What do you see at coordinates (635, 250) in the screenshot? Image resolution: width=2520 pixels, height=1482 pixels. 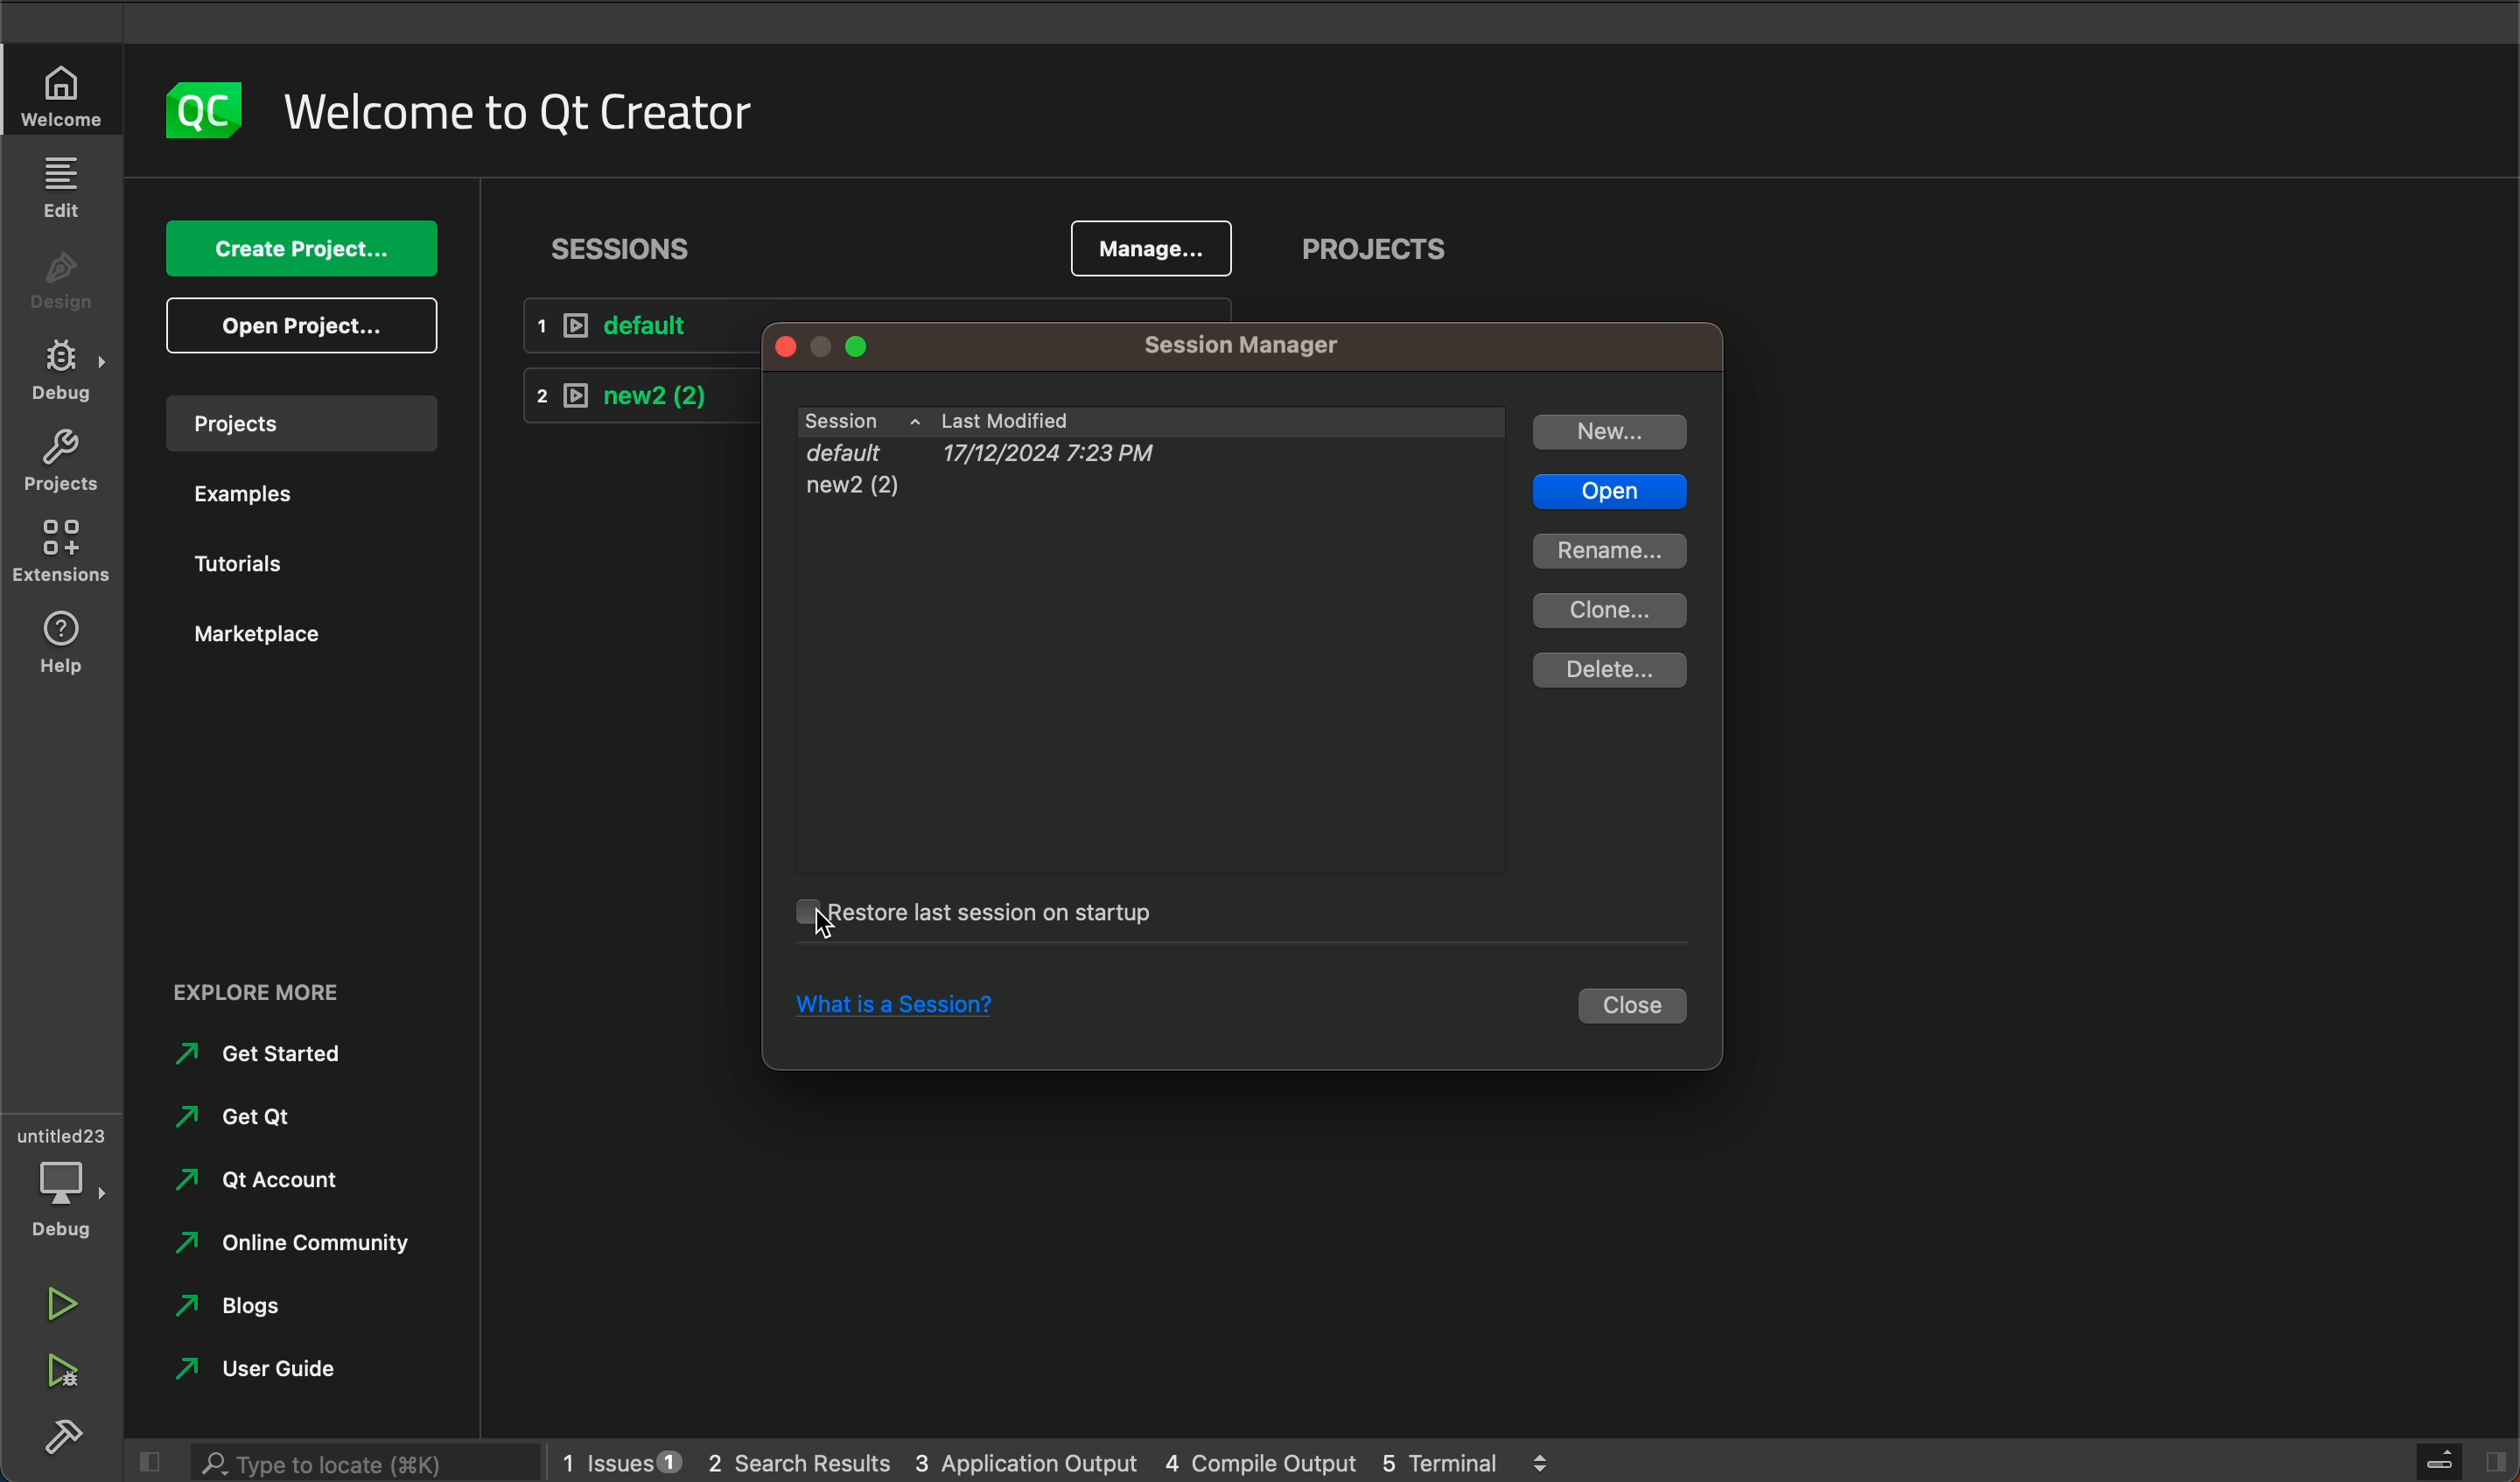 I see `sessions` at bounding box center [635, 250].